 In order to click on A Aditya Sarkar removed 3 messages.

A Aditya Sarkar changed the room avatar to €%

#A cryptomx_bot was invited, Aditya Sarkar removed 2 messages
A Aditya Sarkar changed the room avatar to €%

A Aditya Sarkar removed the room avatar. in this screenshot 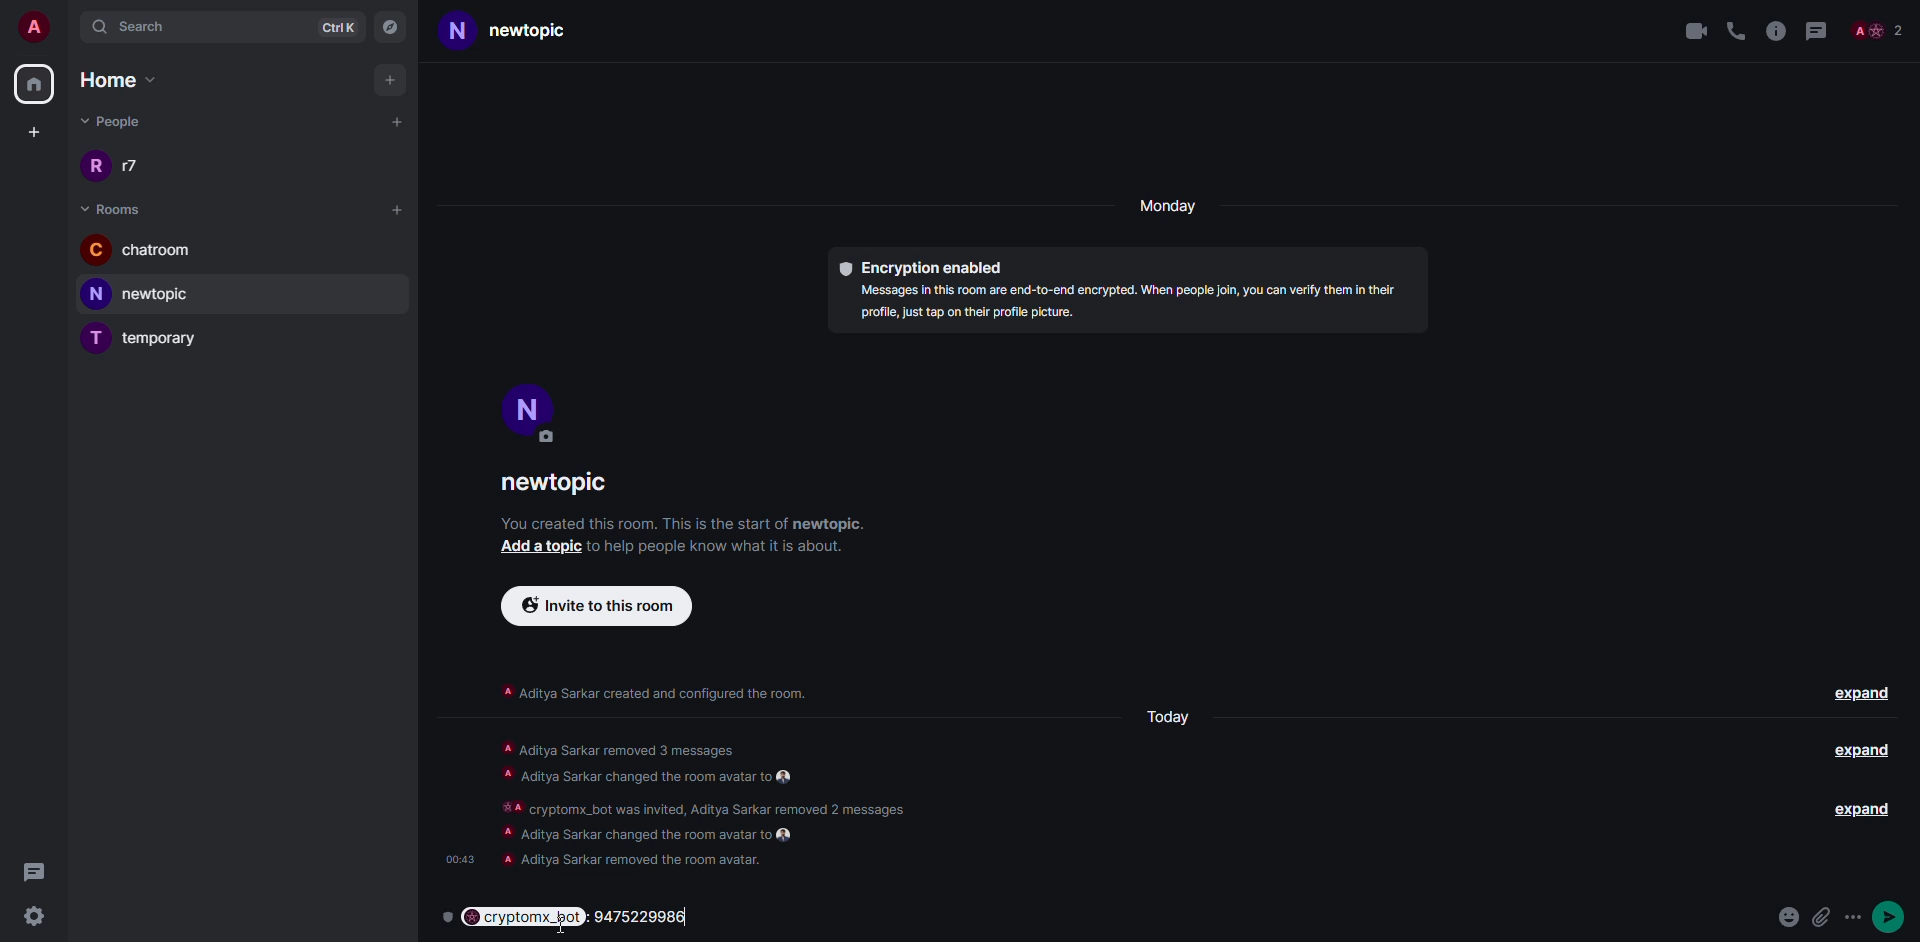, I will do `click(724, 802)`.